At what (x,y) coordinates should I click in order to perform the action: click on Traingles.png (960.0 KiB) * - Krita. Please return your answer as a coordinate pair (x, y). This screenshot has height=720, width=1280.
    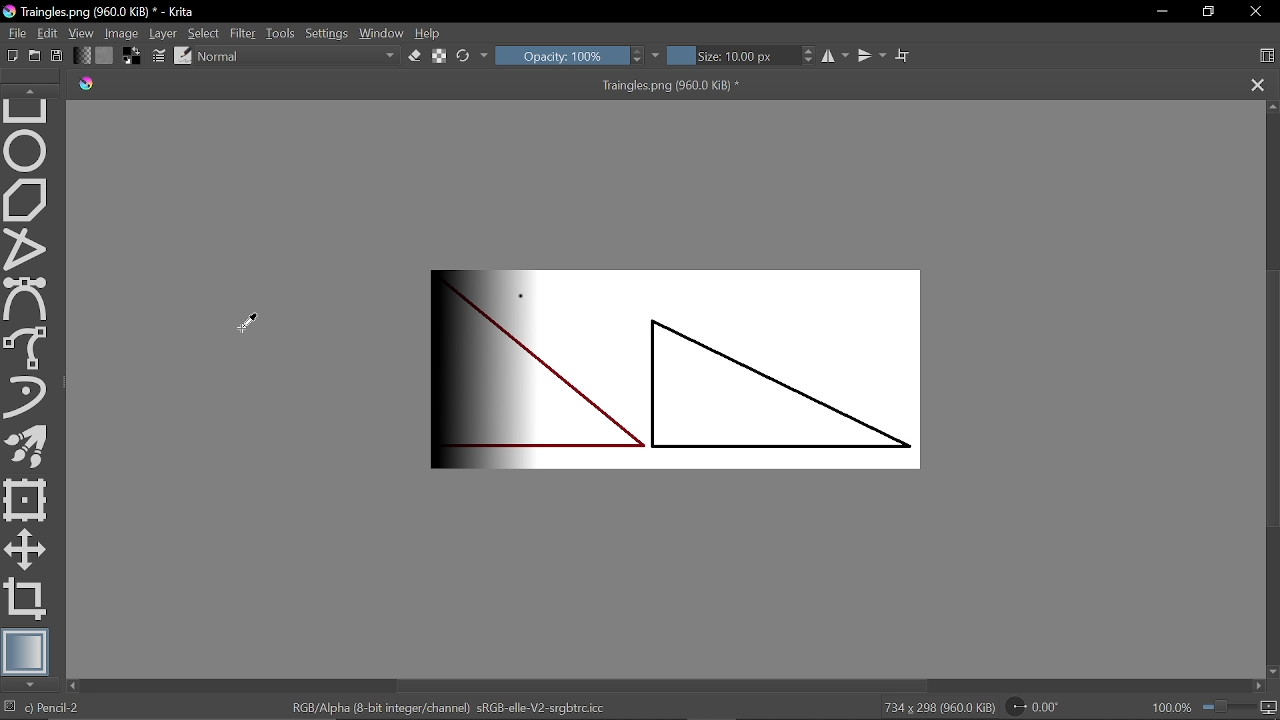
    Looking at the image, I should click on (99, 11).